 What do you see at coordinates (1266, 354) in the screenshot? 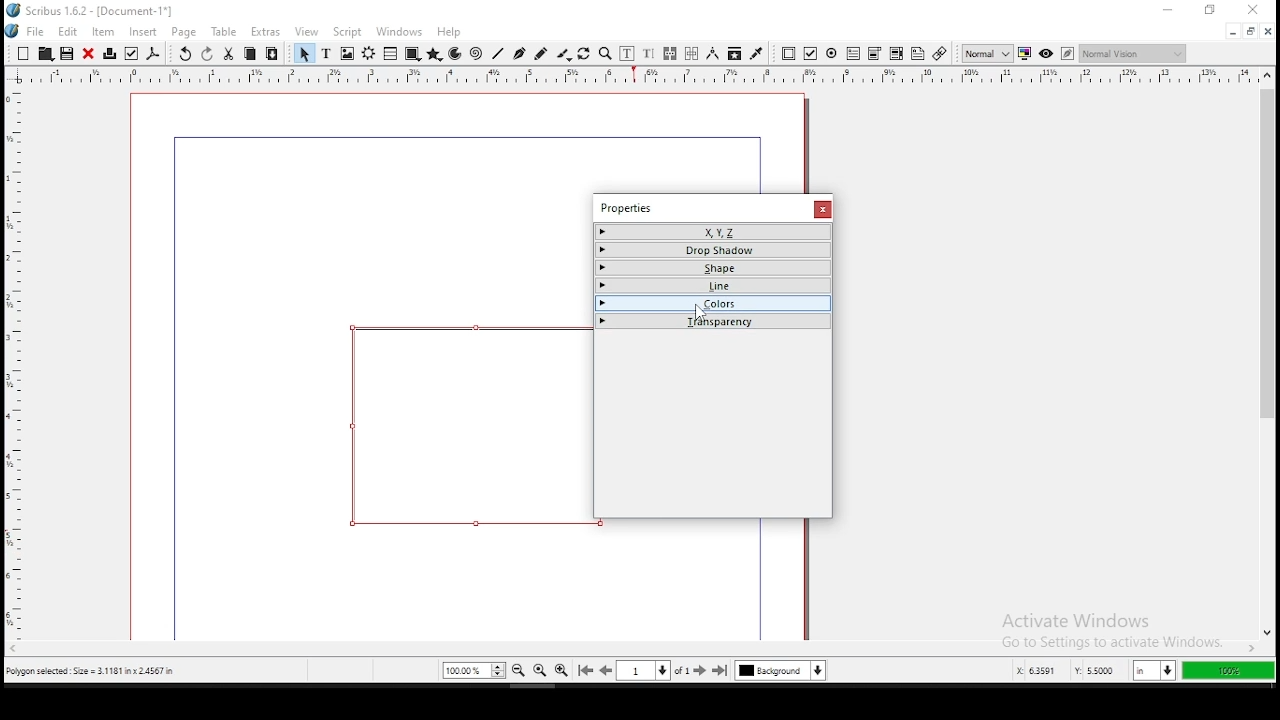
I see `scroll bar` at bounding box center [1266, 354].